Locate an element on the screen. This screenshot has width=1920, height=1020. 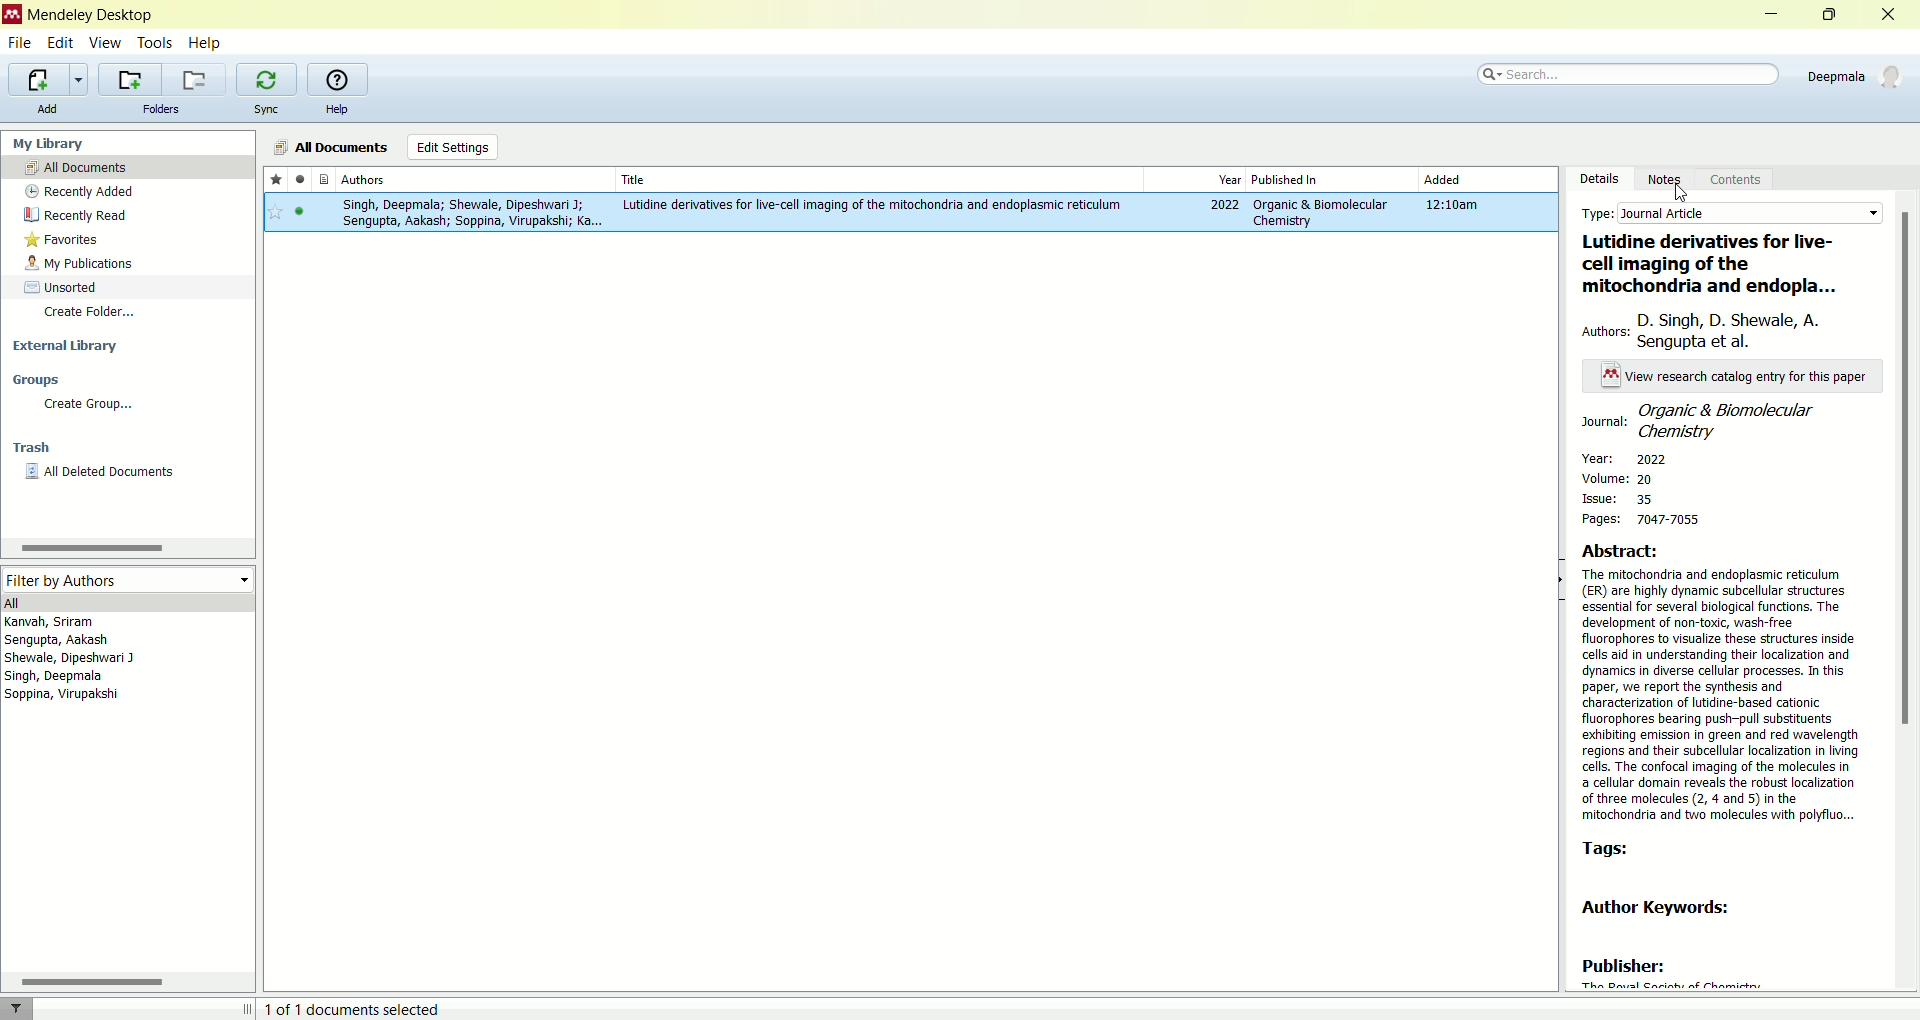
file is located at coordinates (21, 43).